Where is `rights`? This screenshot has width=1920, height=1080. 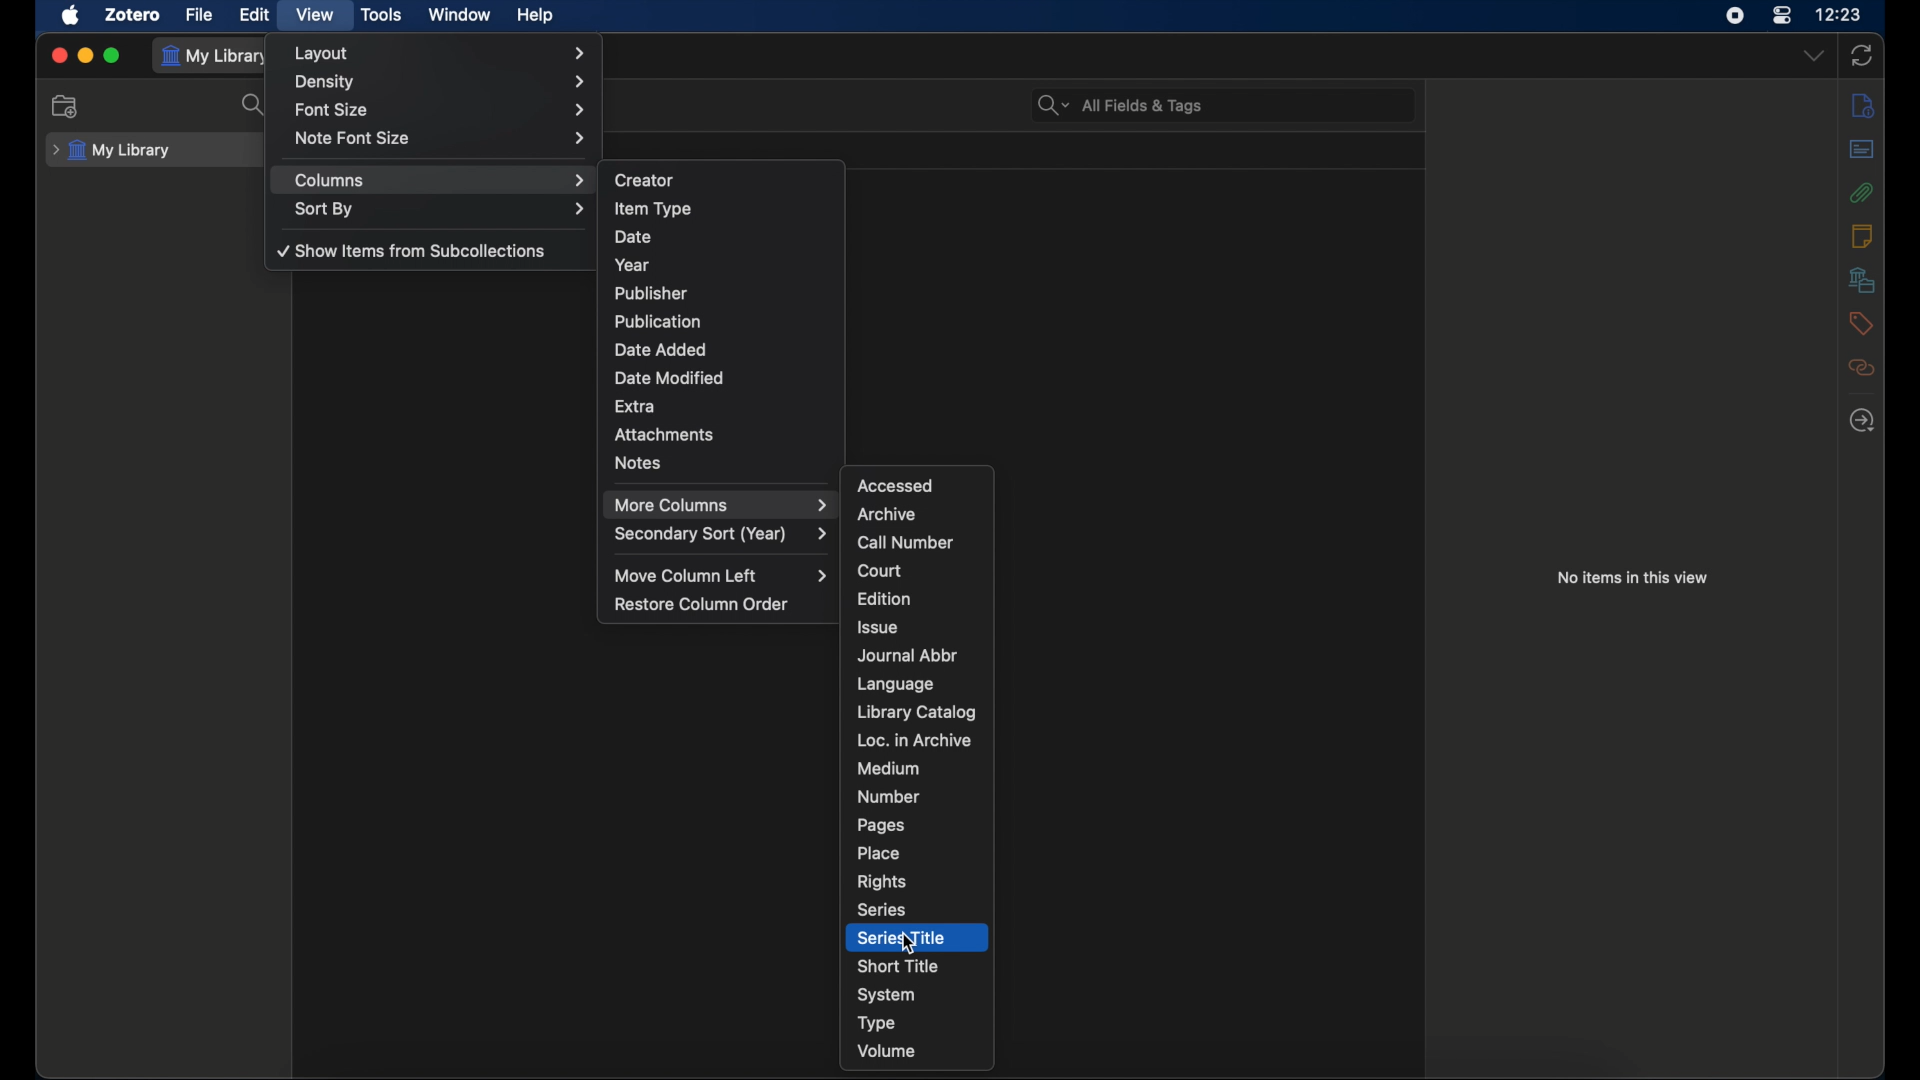 rights is located at coordinates (882, 881).